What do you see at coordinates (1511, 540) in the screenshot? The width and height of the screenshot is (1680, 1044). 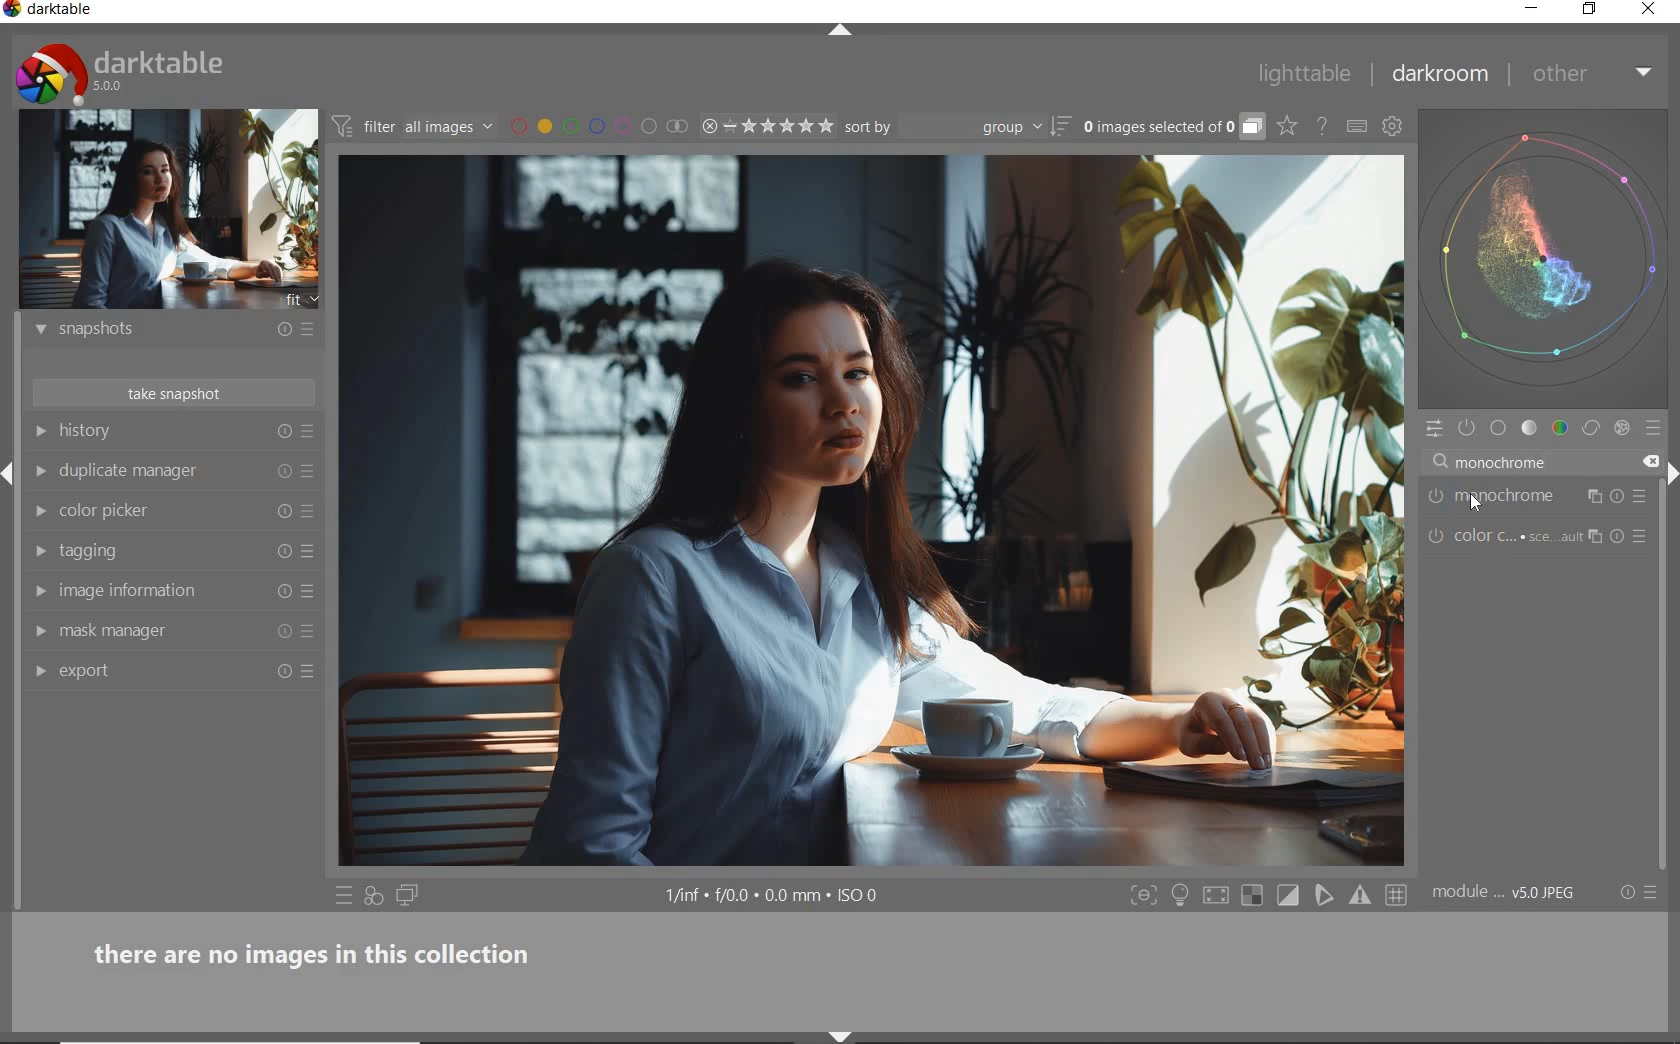 I see `color c...` at bounding box center [1511, 540].